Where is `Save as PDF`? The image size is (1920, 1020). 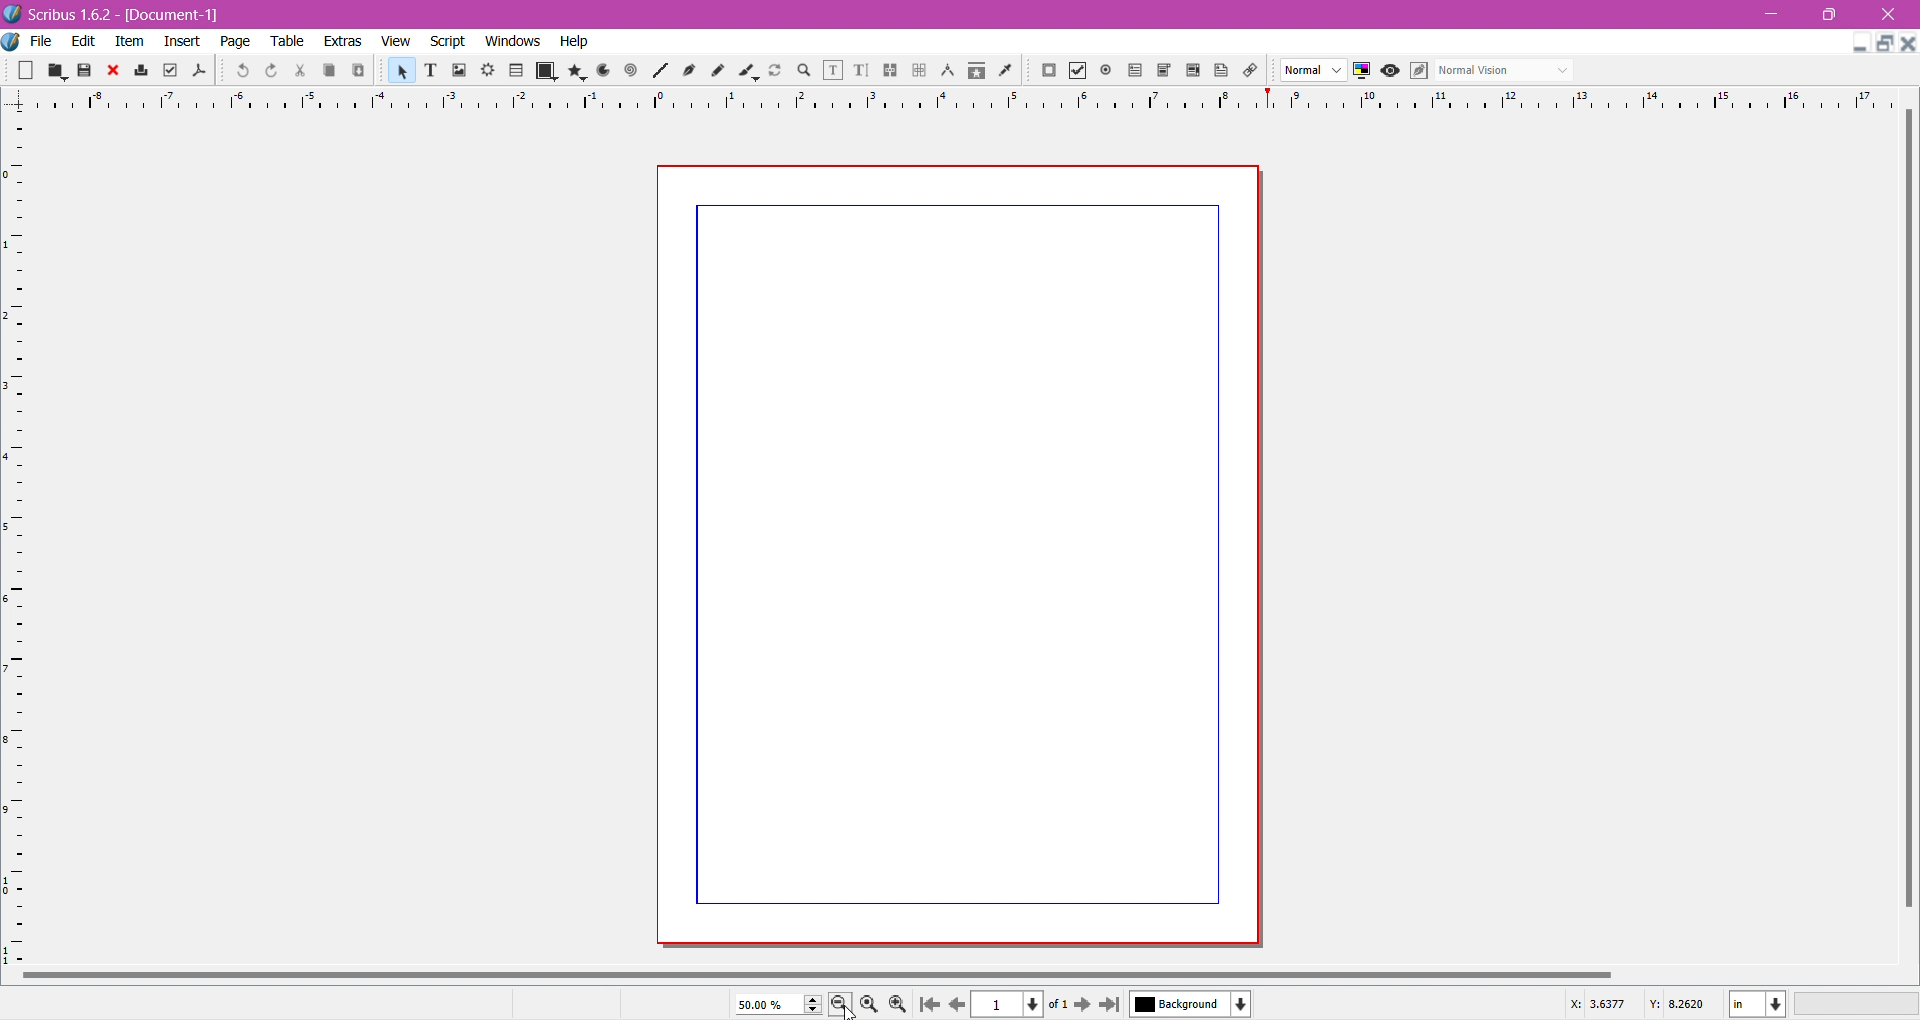 Save as PDF is located at coordinates (199, 70).